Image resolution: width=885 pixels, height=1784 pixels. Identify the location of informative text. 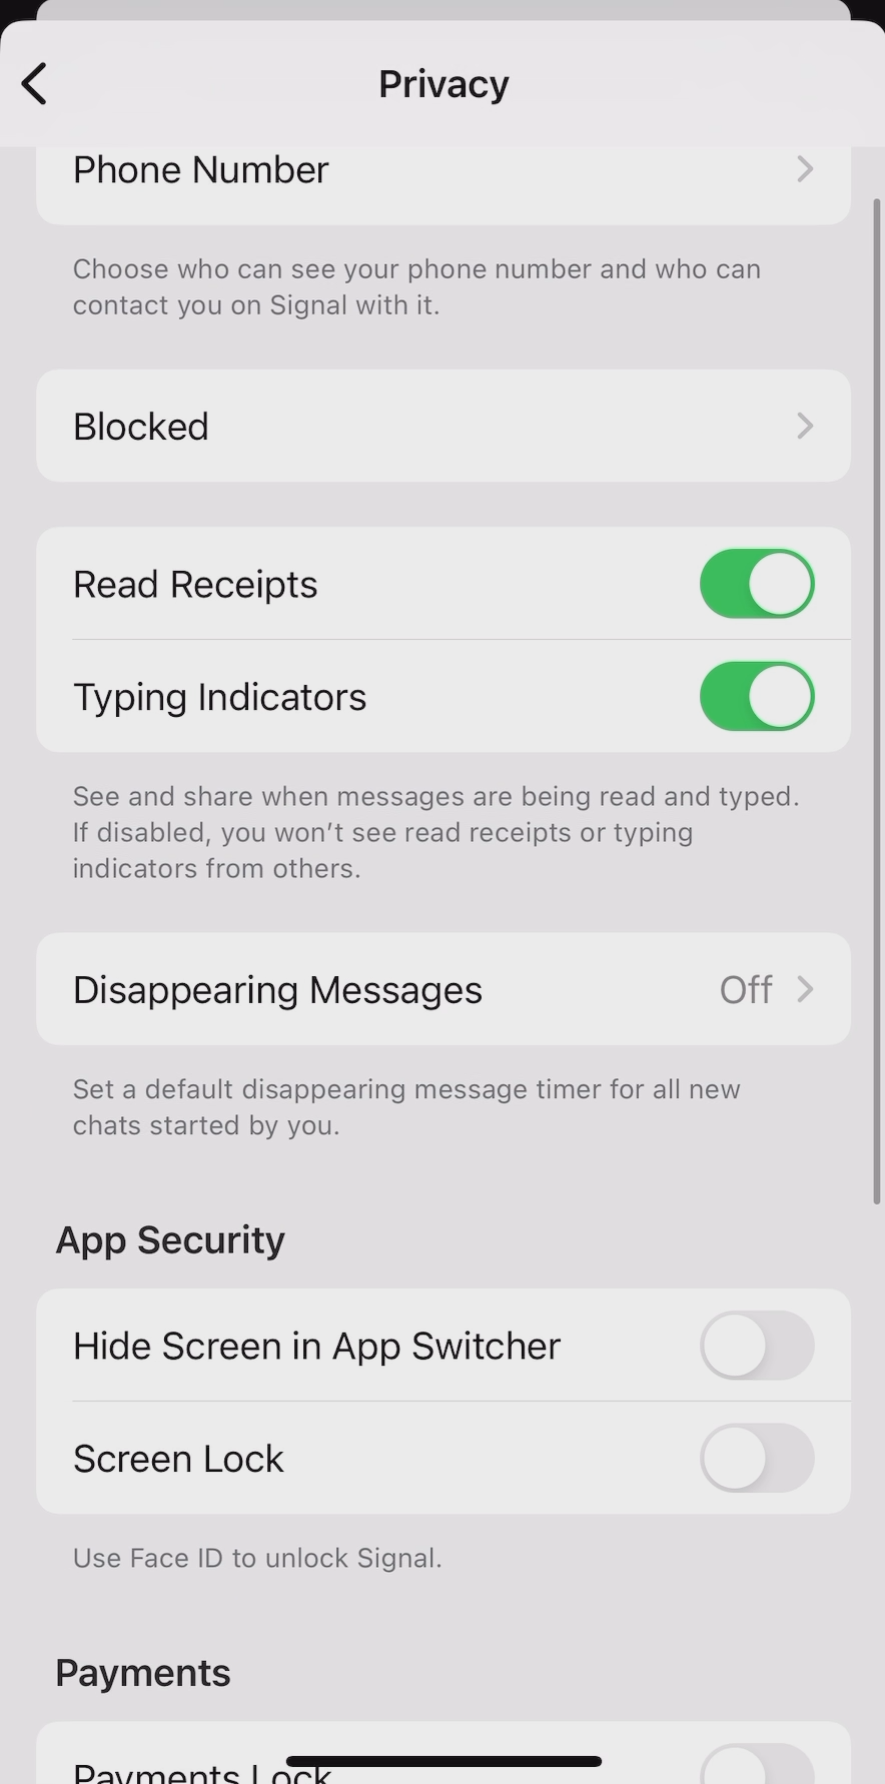
(424, 293).